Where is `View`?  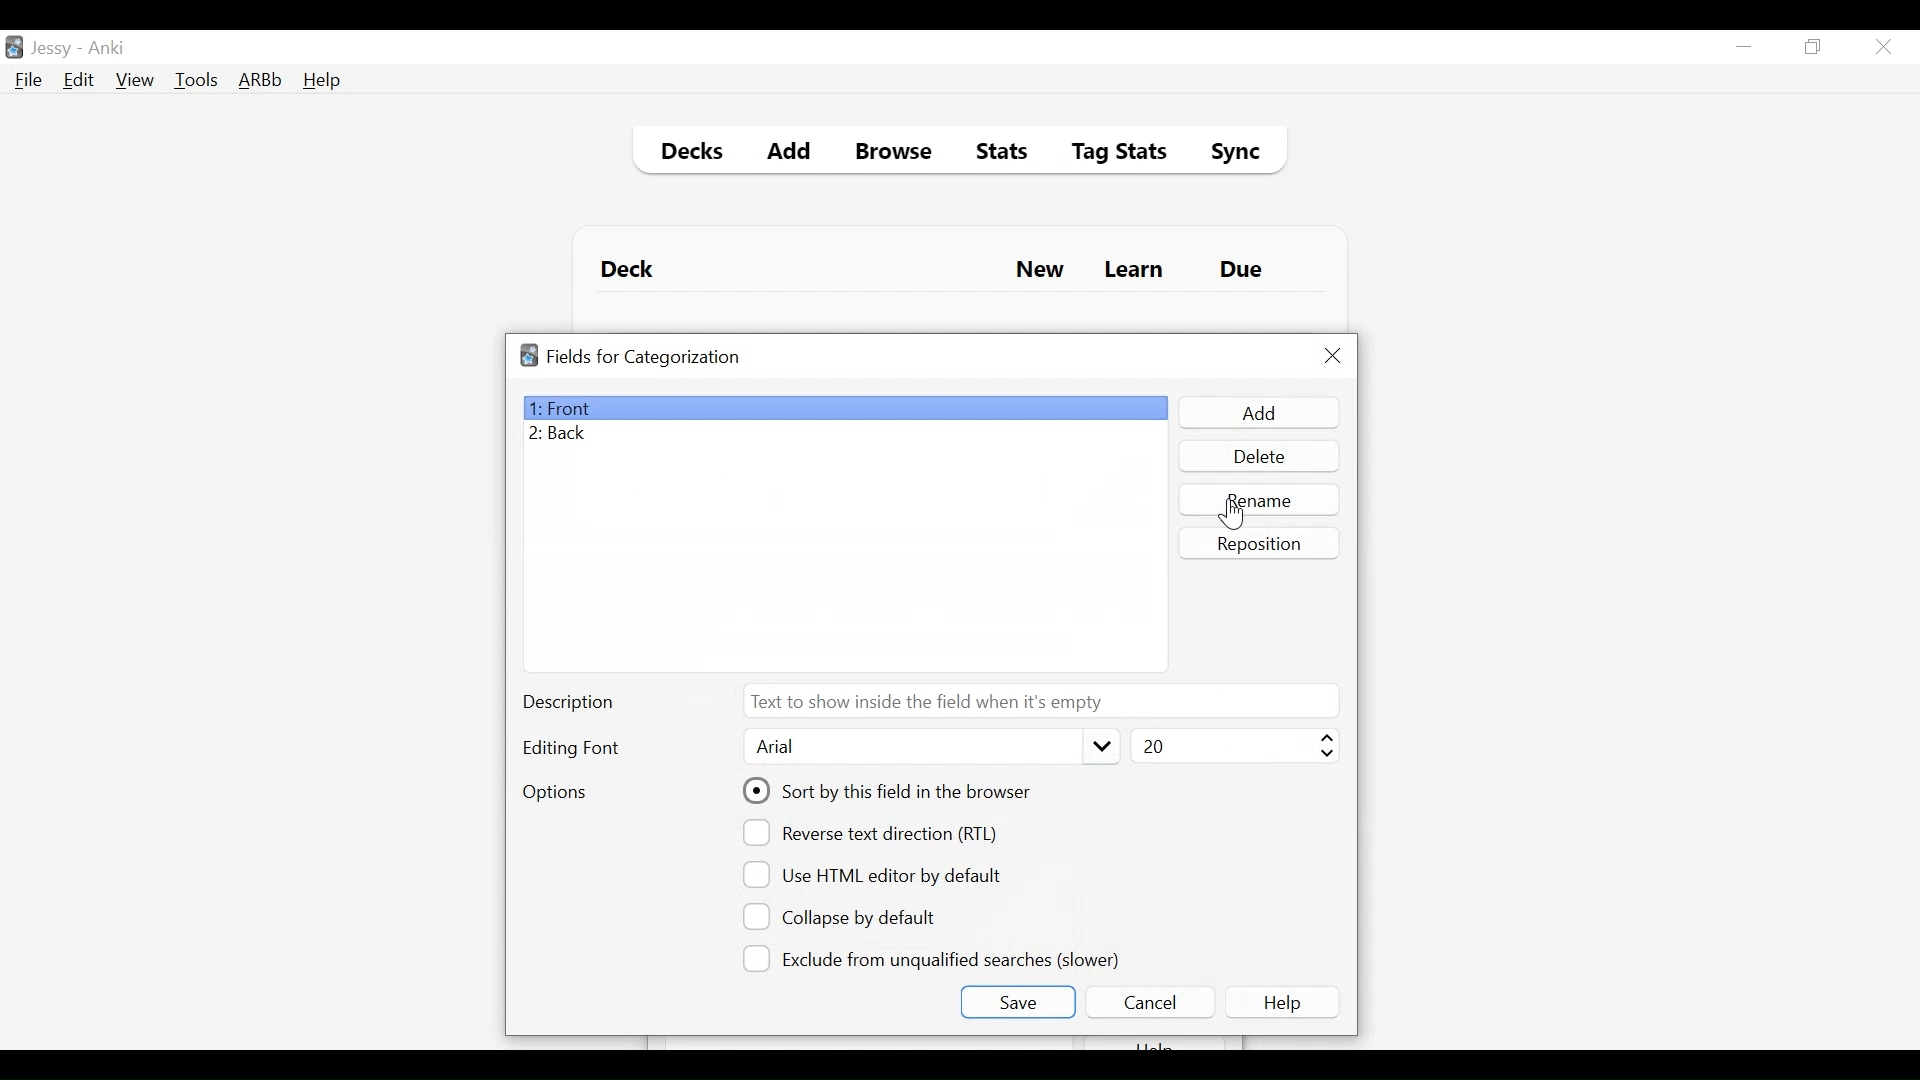 View is located at coordinates (136, 80).